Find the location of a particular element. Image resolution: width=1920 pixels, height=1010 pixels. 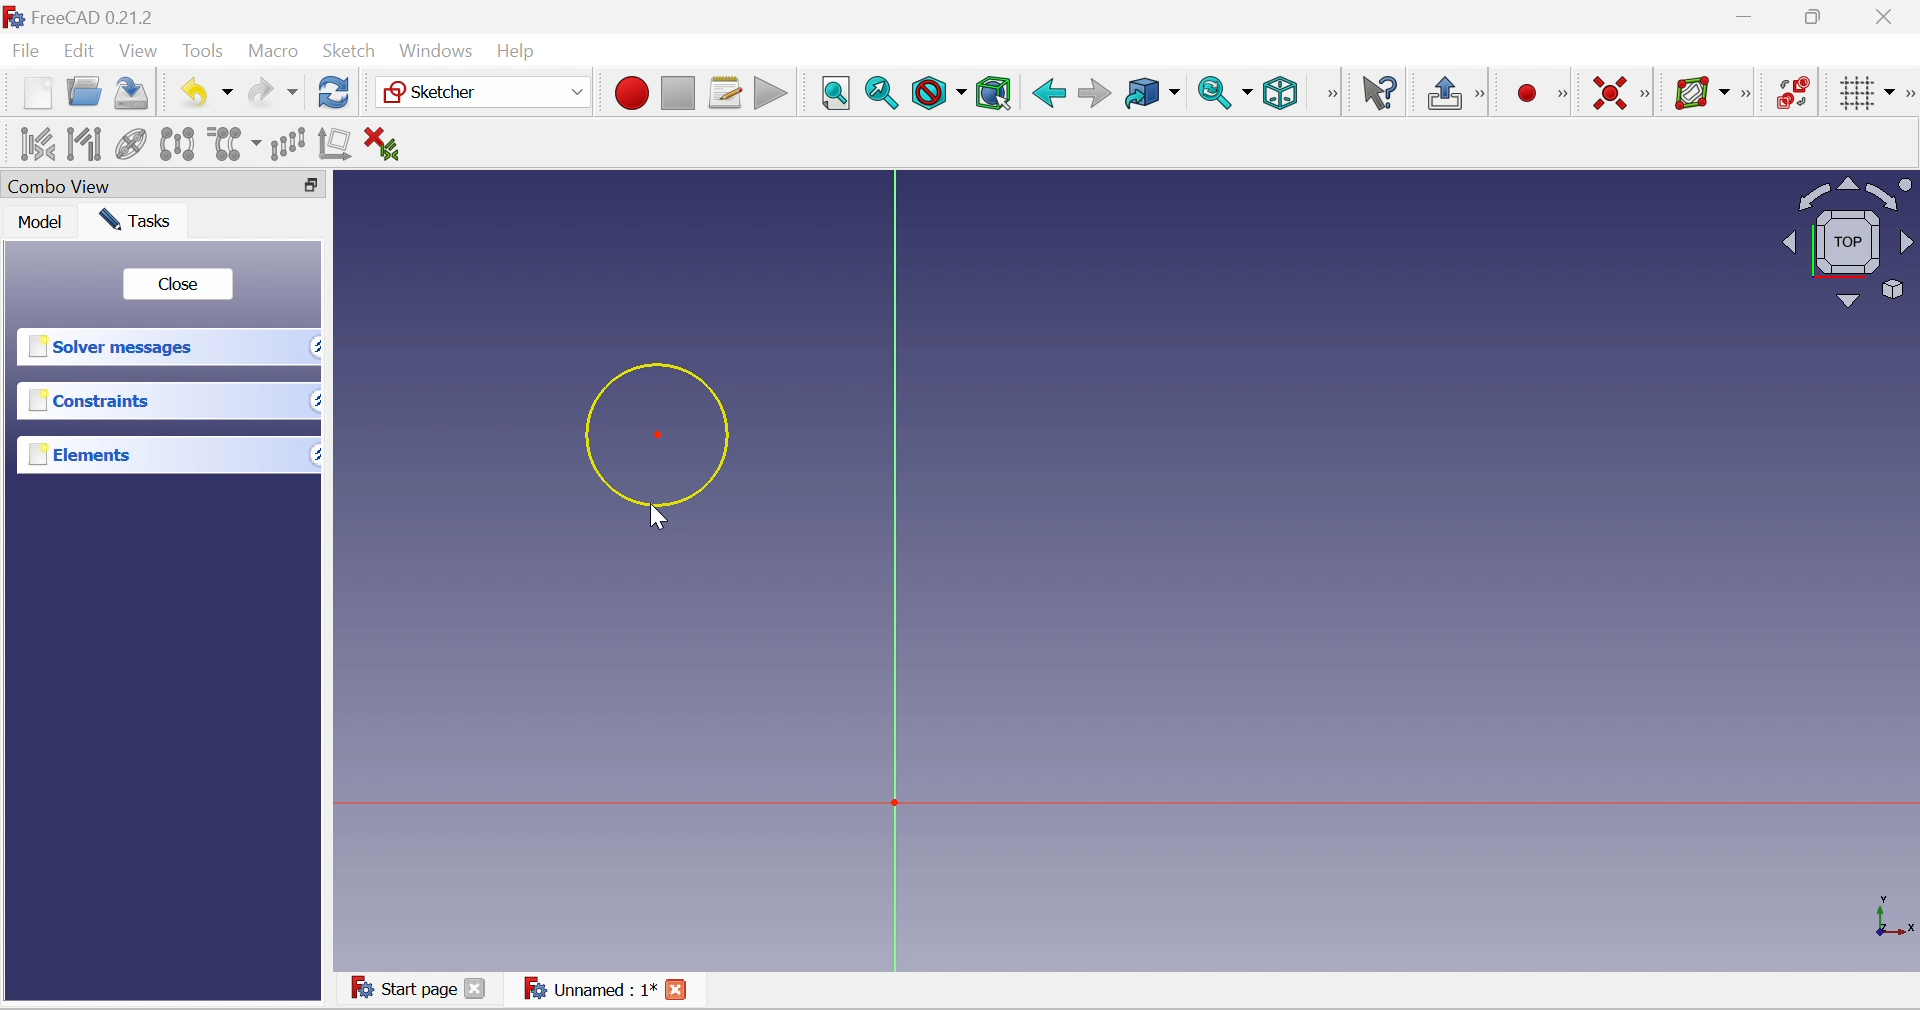

Redo is located at coordinates (271, 95).